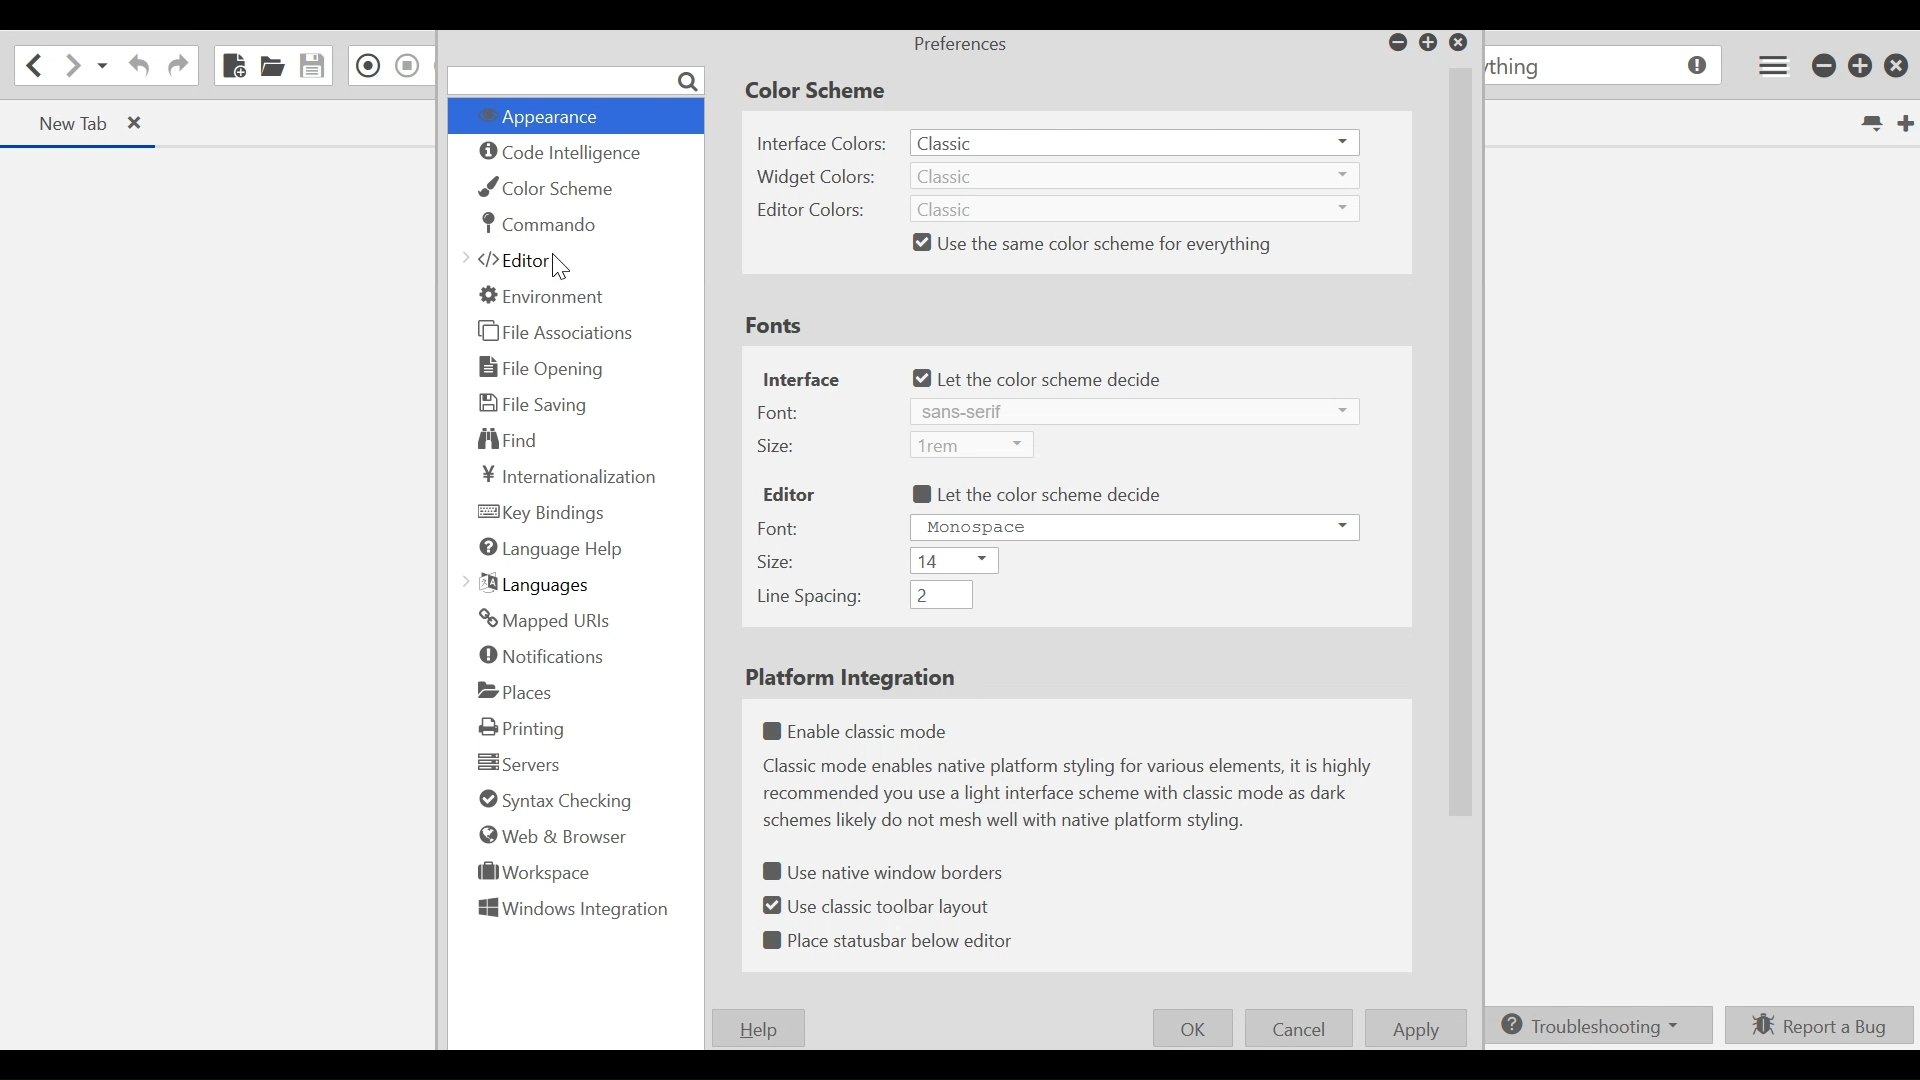  What do you see at coordinates (272, 64) in the screenshot?
I see `Open File` at bounding box center [272, 64].